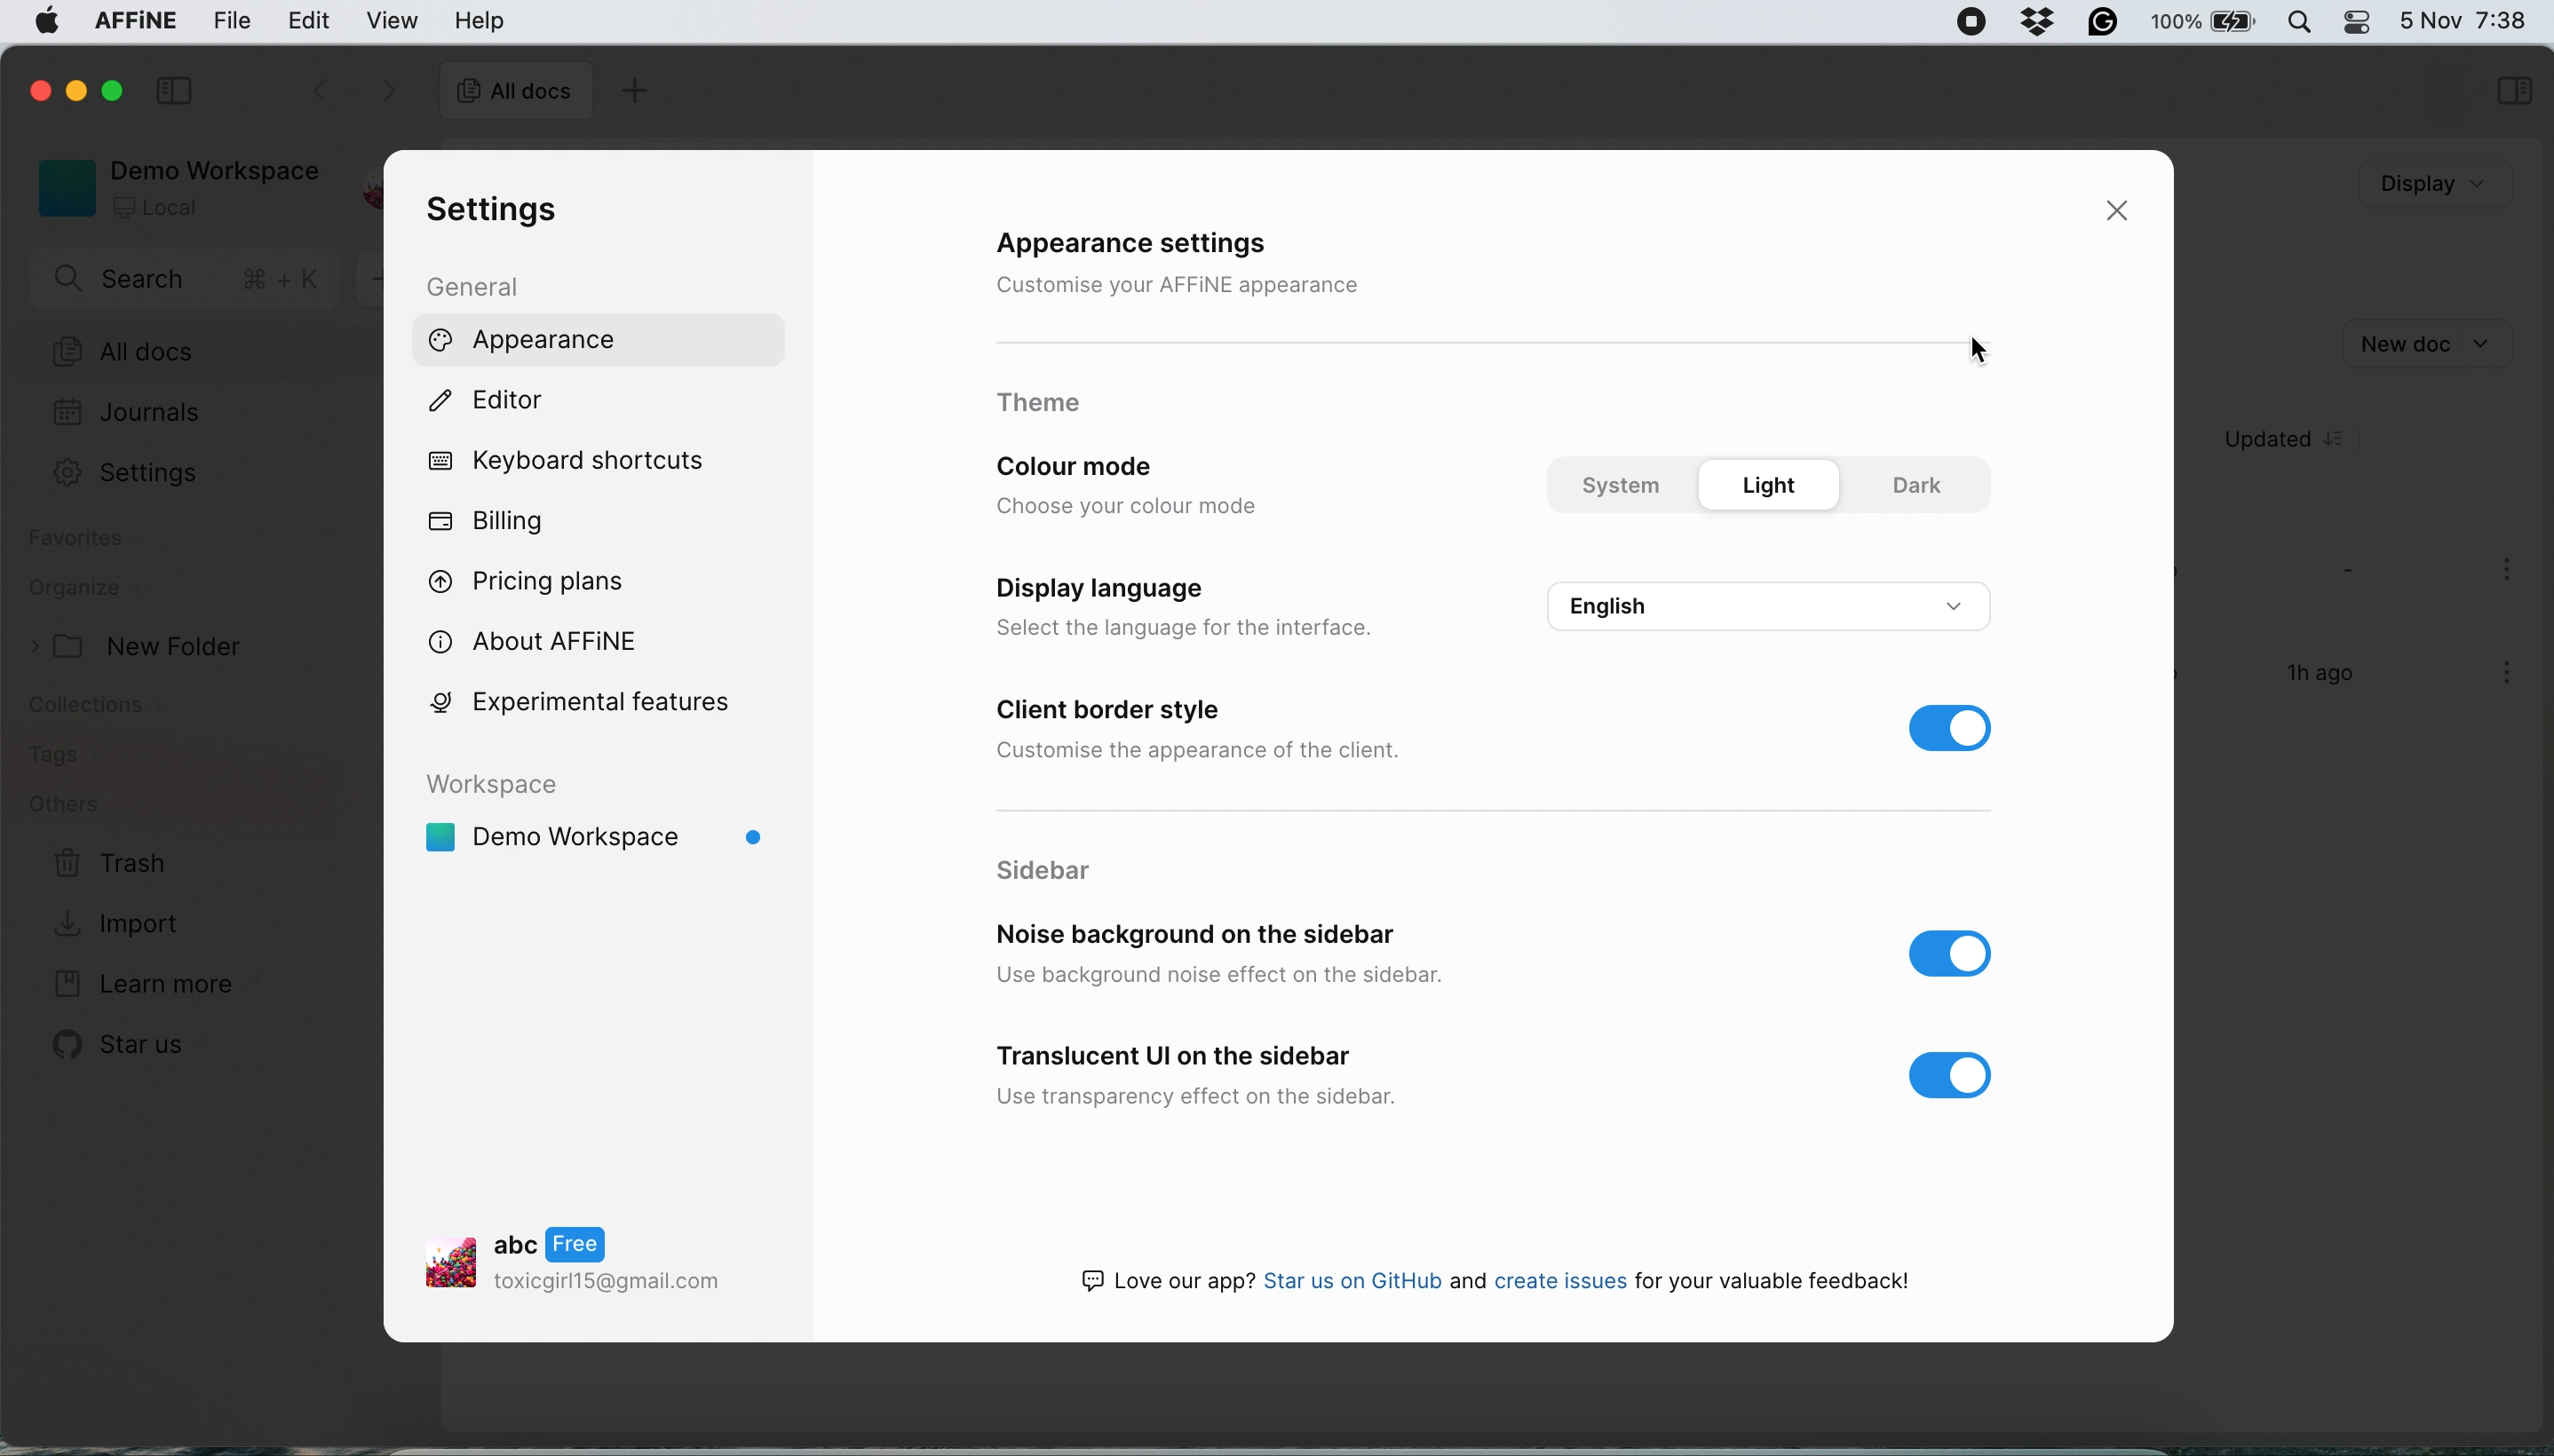 The width and height of the screenshot is (2554, 1456). Describe the element at coordinates (508, 90) in the screenshot. I see `all docs` at that location.